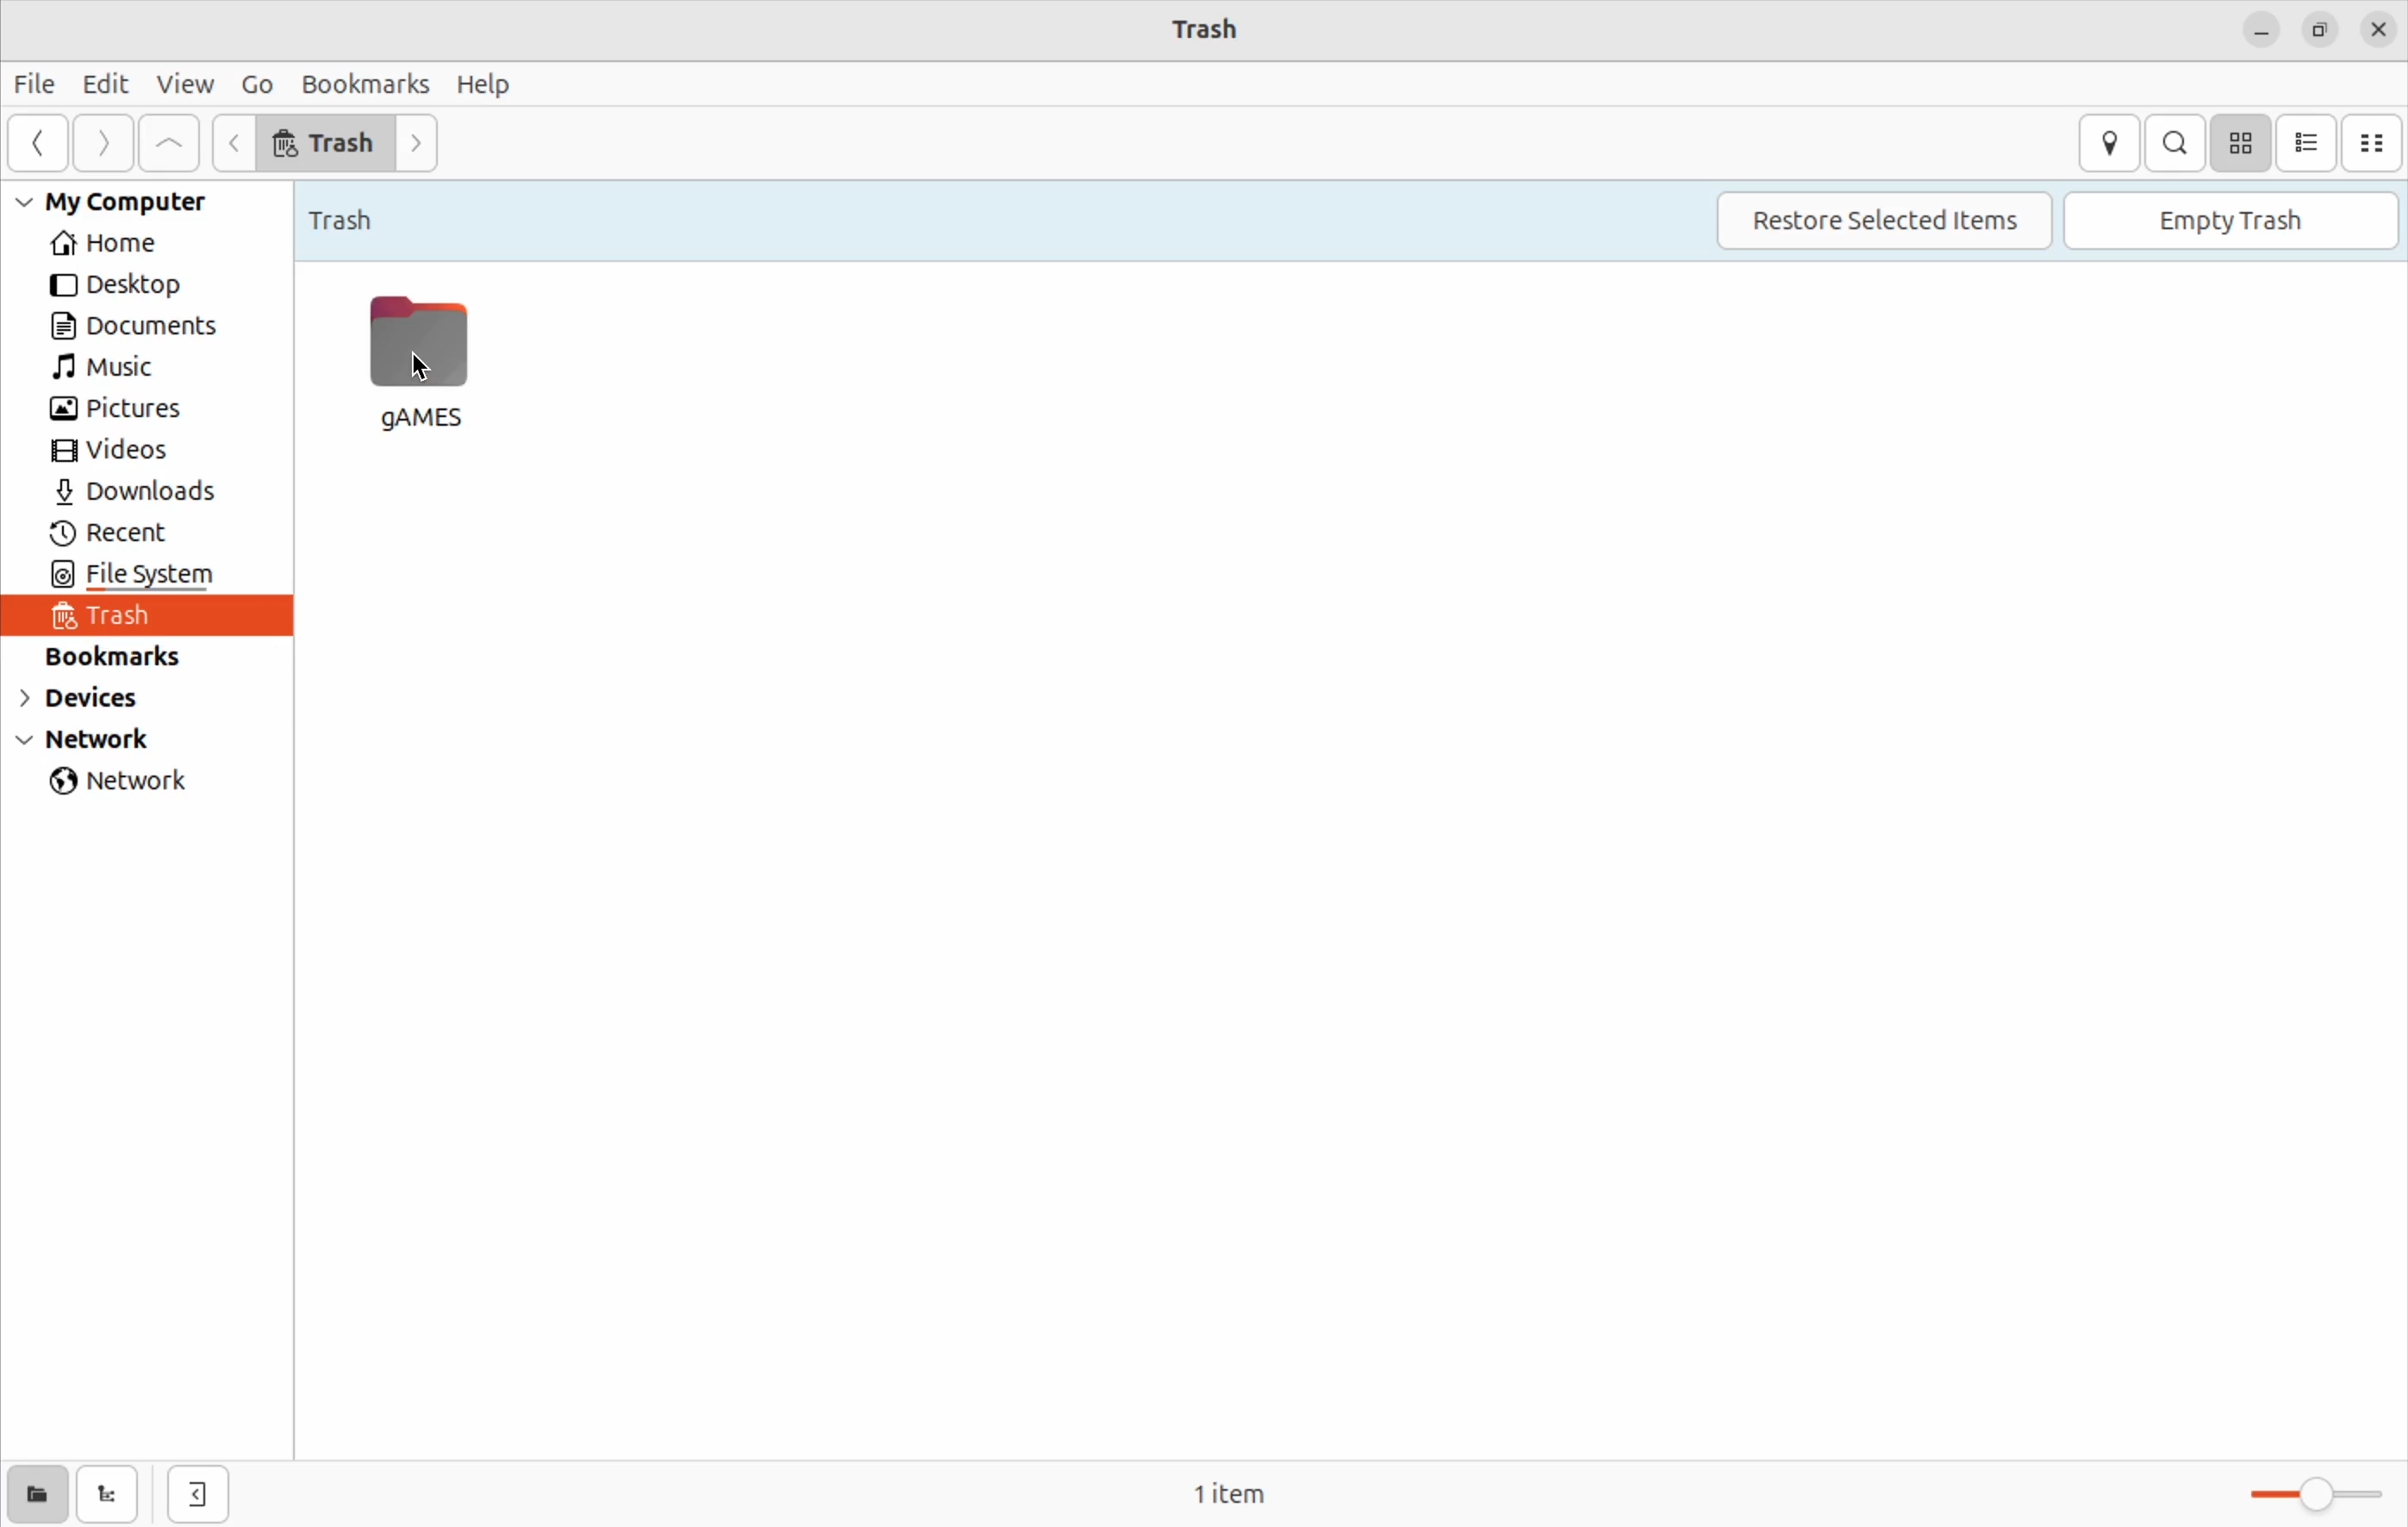 The image size is (2408, 1527). Describe the element at coordinates (130, 618) in the screenshot. I see `trash` at that location.